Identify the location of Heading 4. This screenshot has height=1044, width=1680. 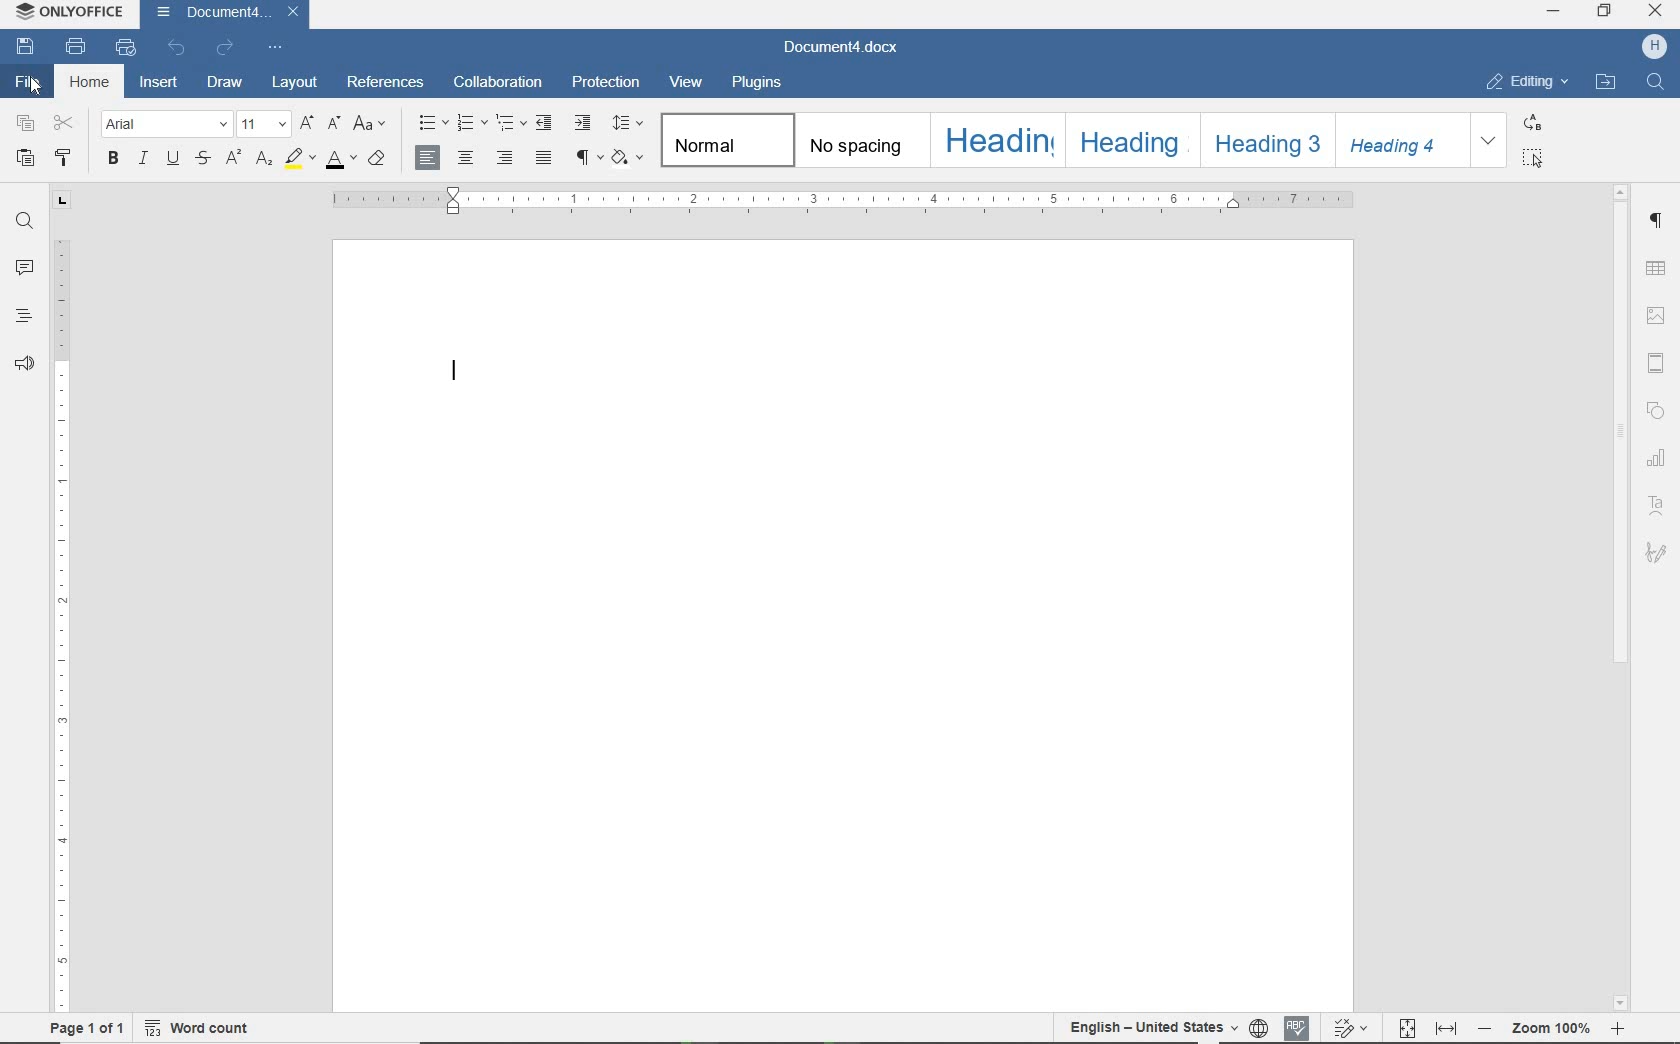
(1405, 142).